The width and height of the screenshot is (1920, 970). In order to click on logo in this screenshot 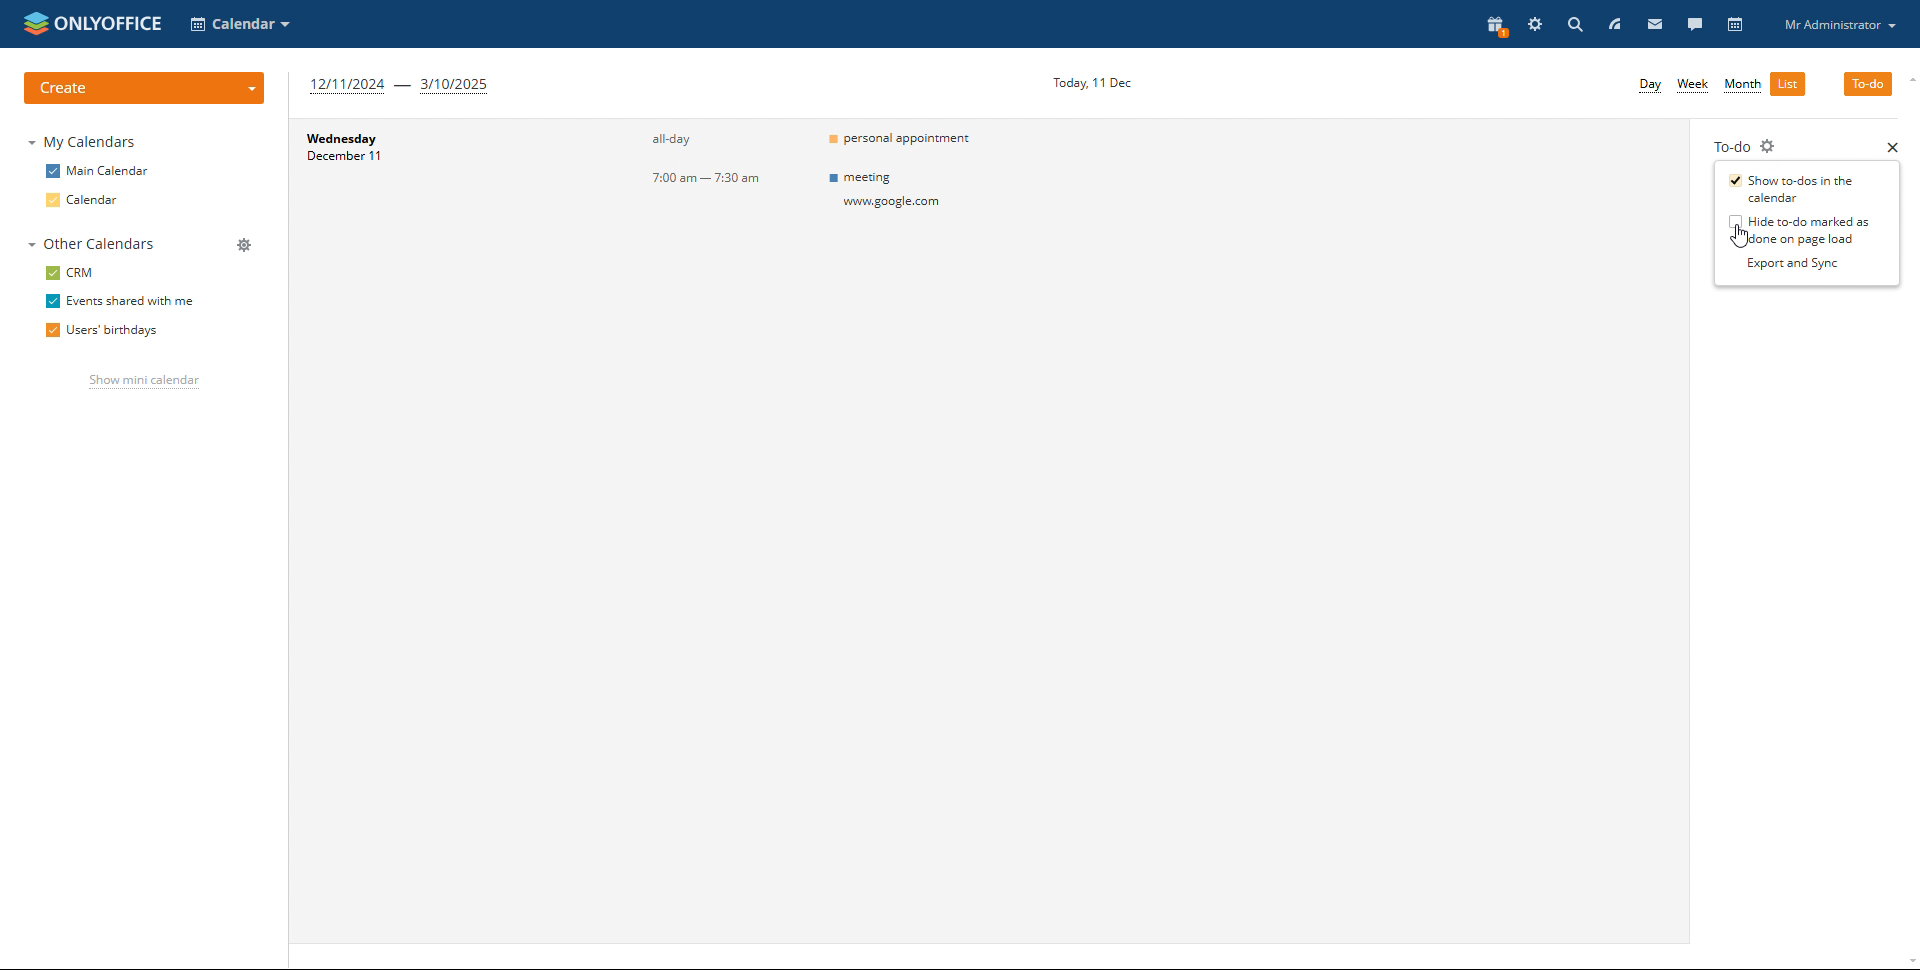, I will do `click(95, 23)`.